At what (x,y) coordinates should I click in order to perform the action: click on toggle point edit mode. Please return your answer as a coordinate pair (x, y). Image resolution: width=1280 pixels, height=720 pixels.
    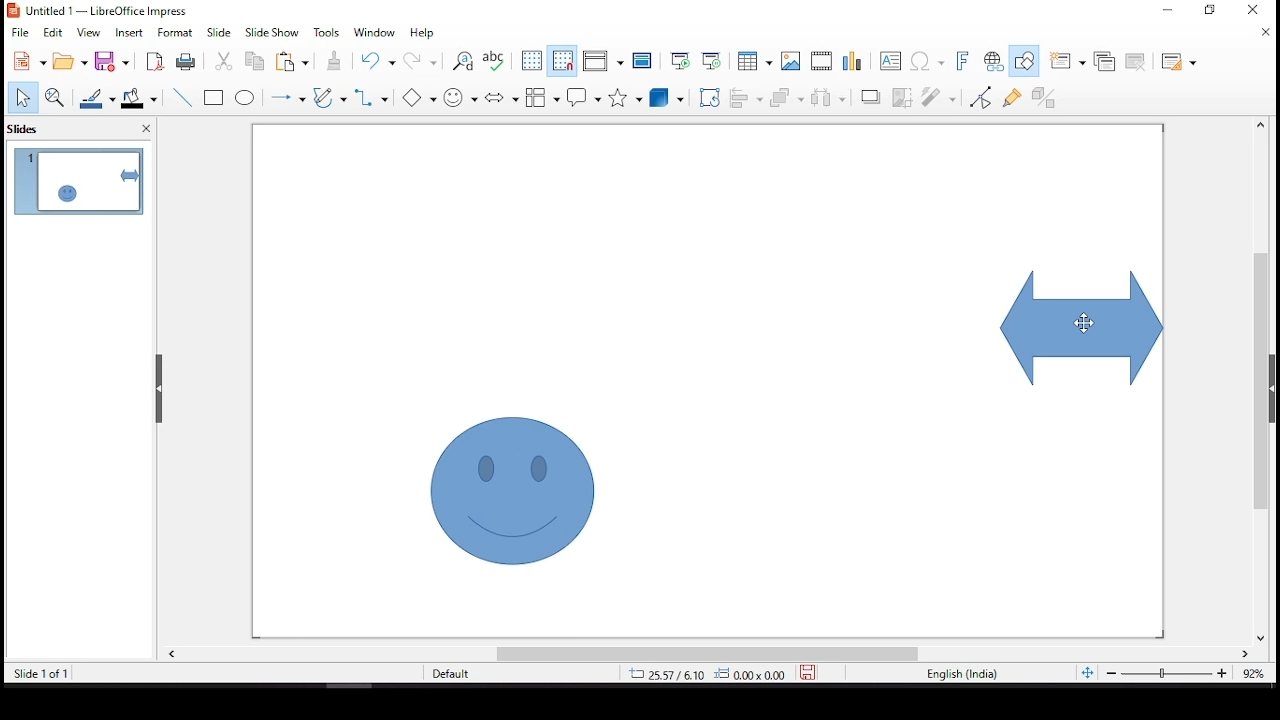
    Looking at the image, I should click on (982, 96).